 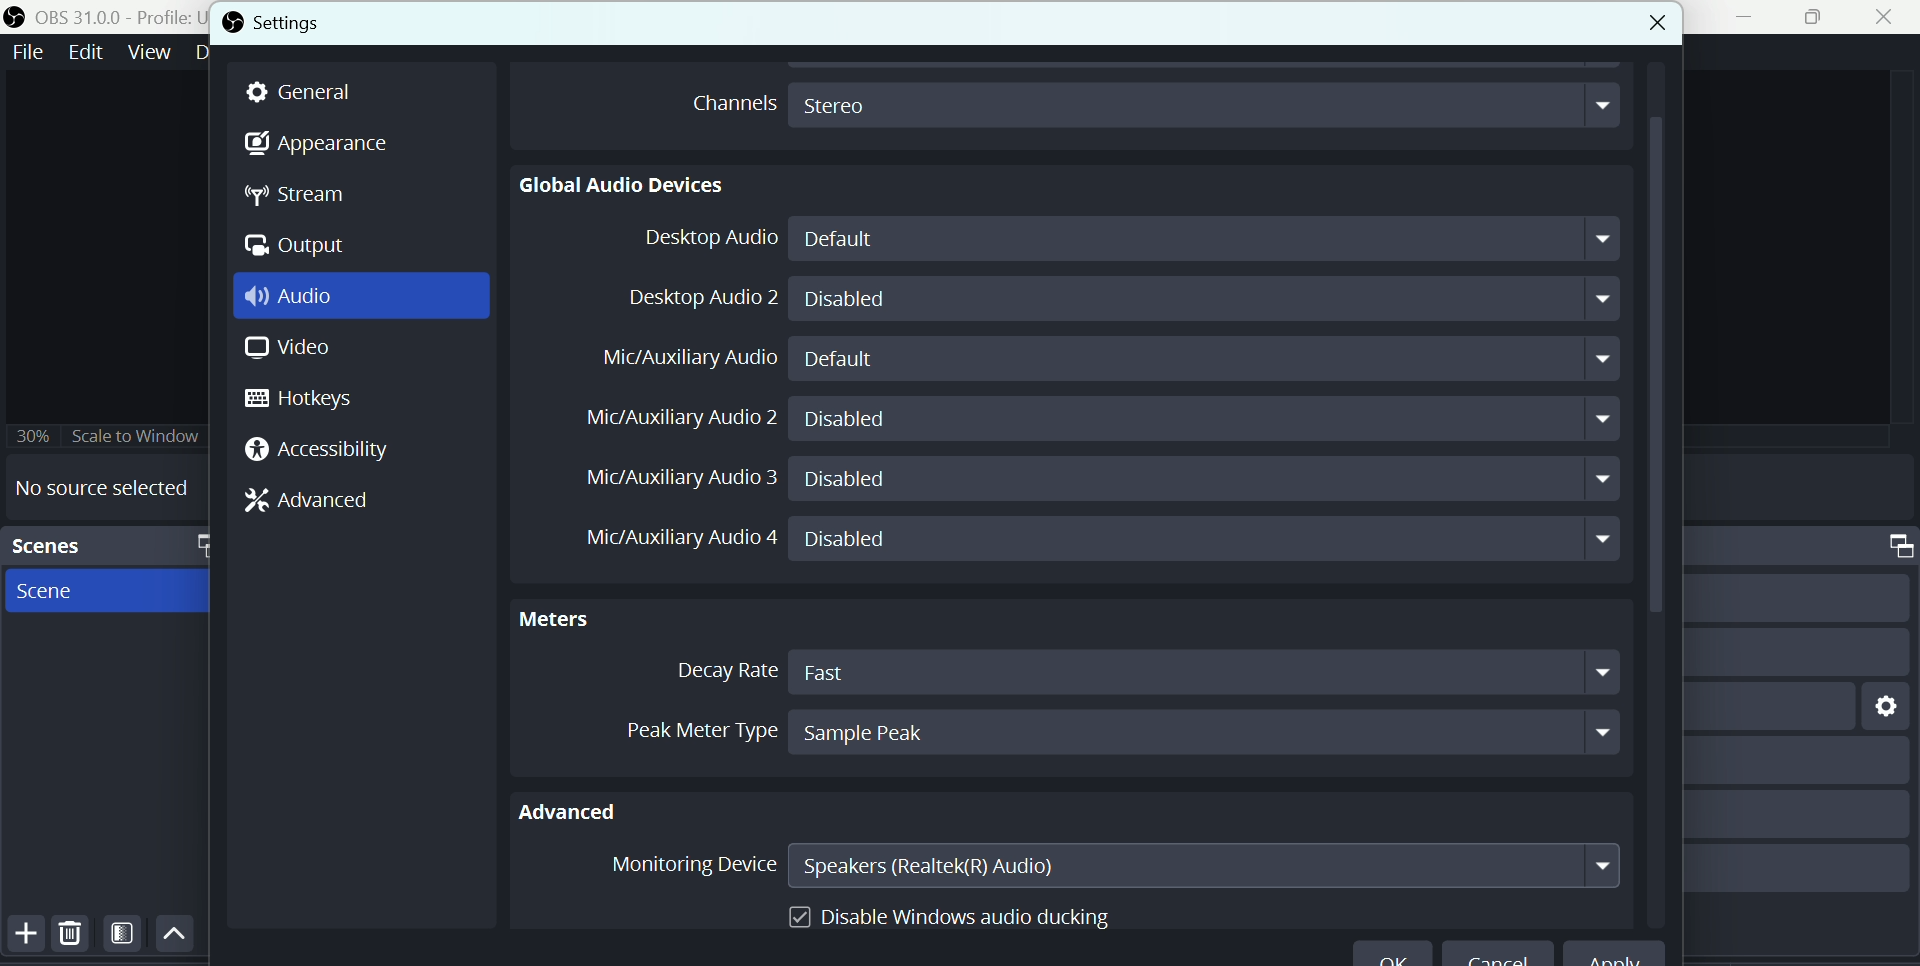 I want to click on Stereo, so click(x=1206, y=103).